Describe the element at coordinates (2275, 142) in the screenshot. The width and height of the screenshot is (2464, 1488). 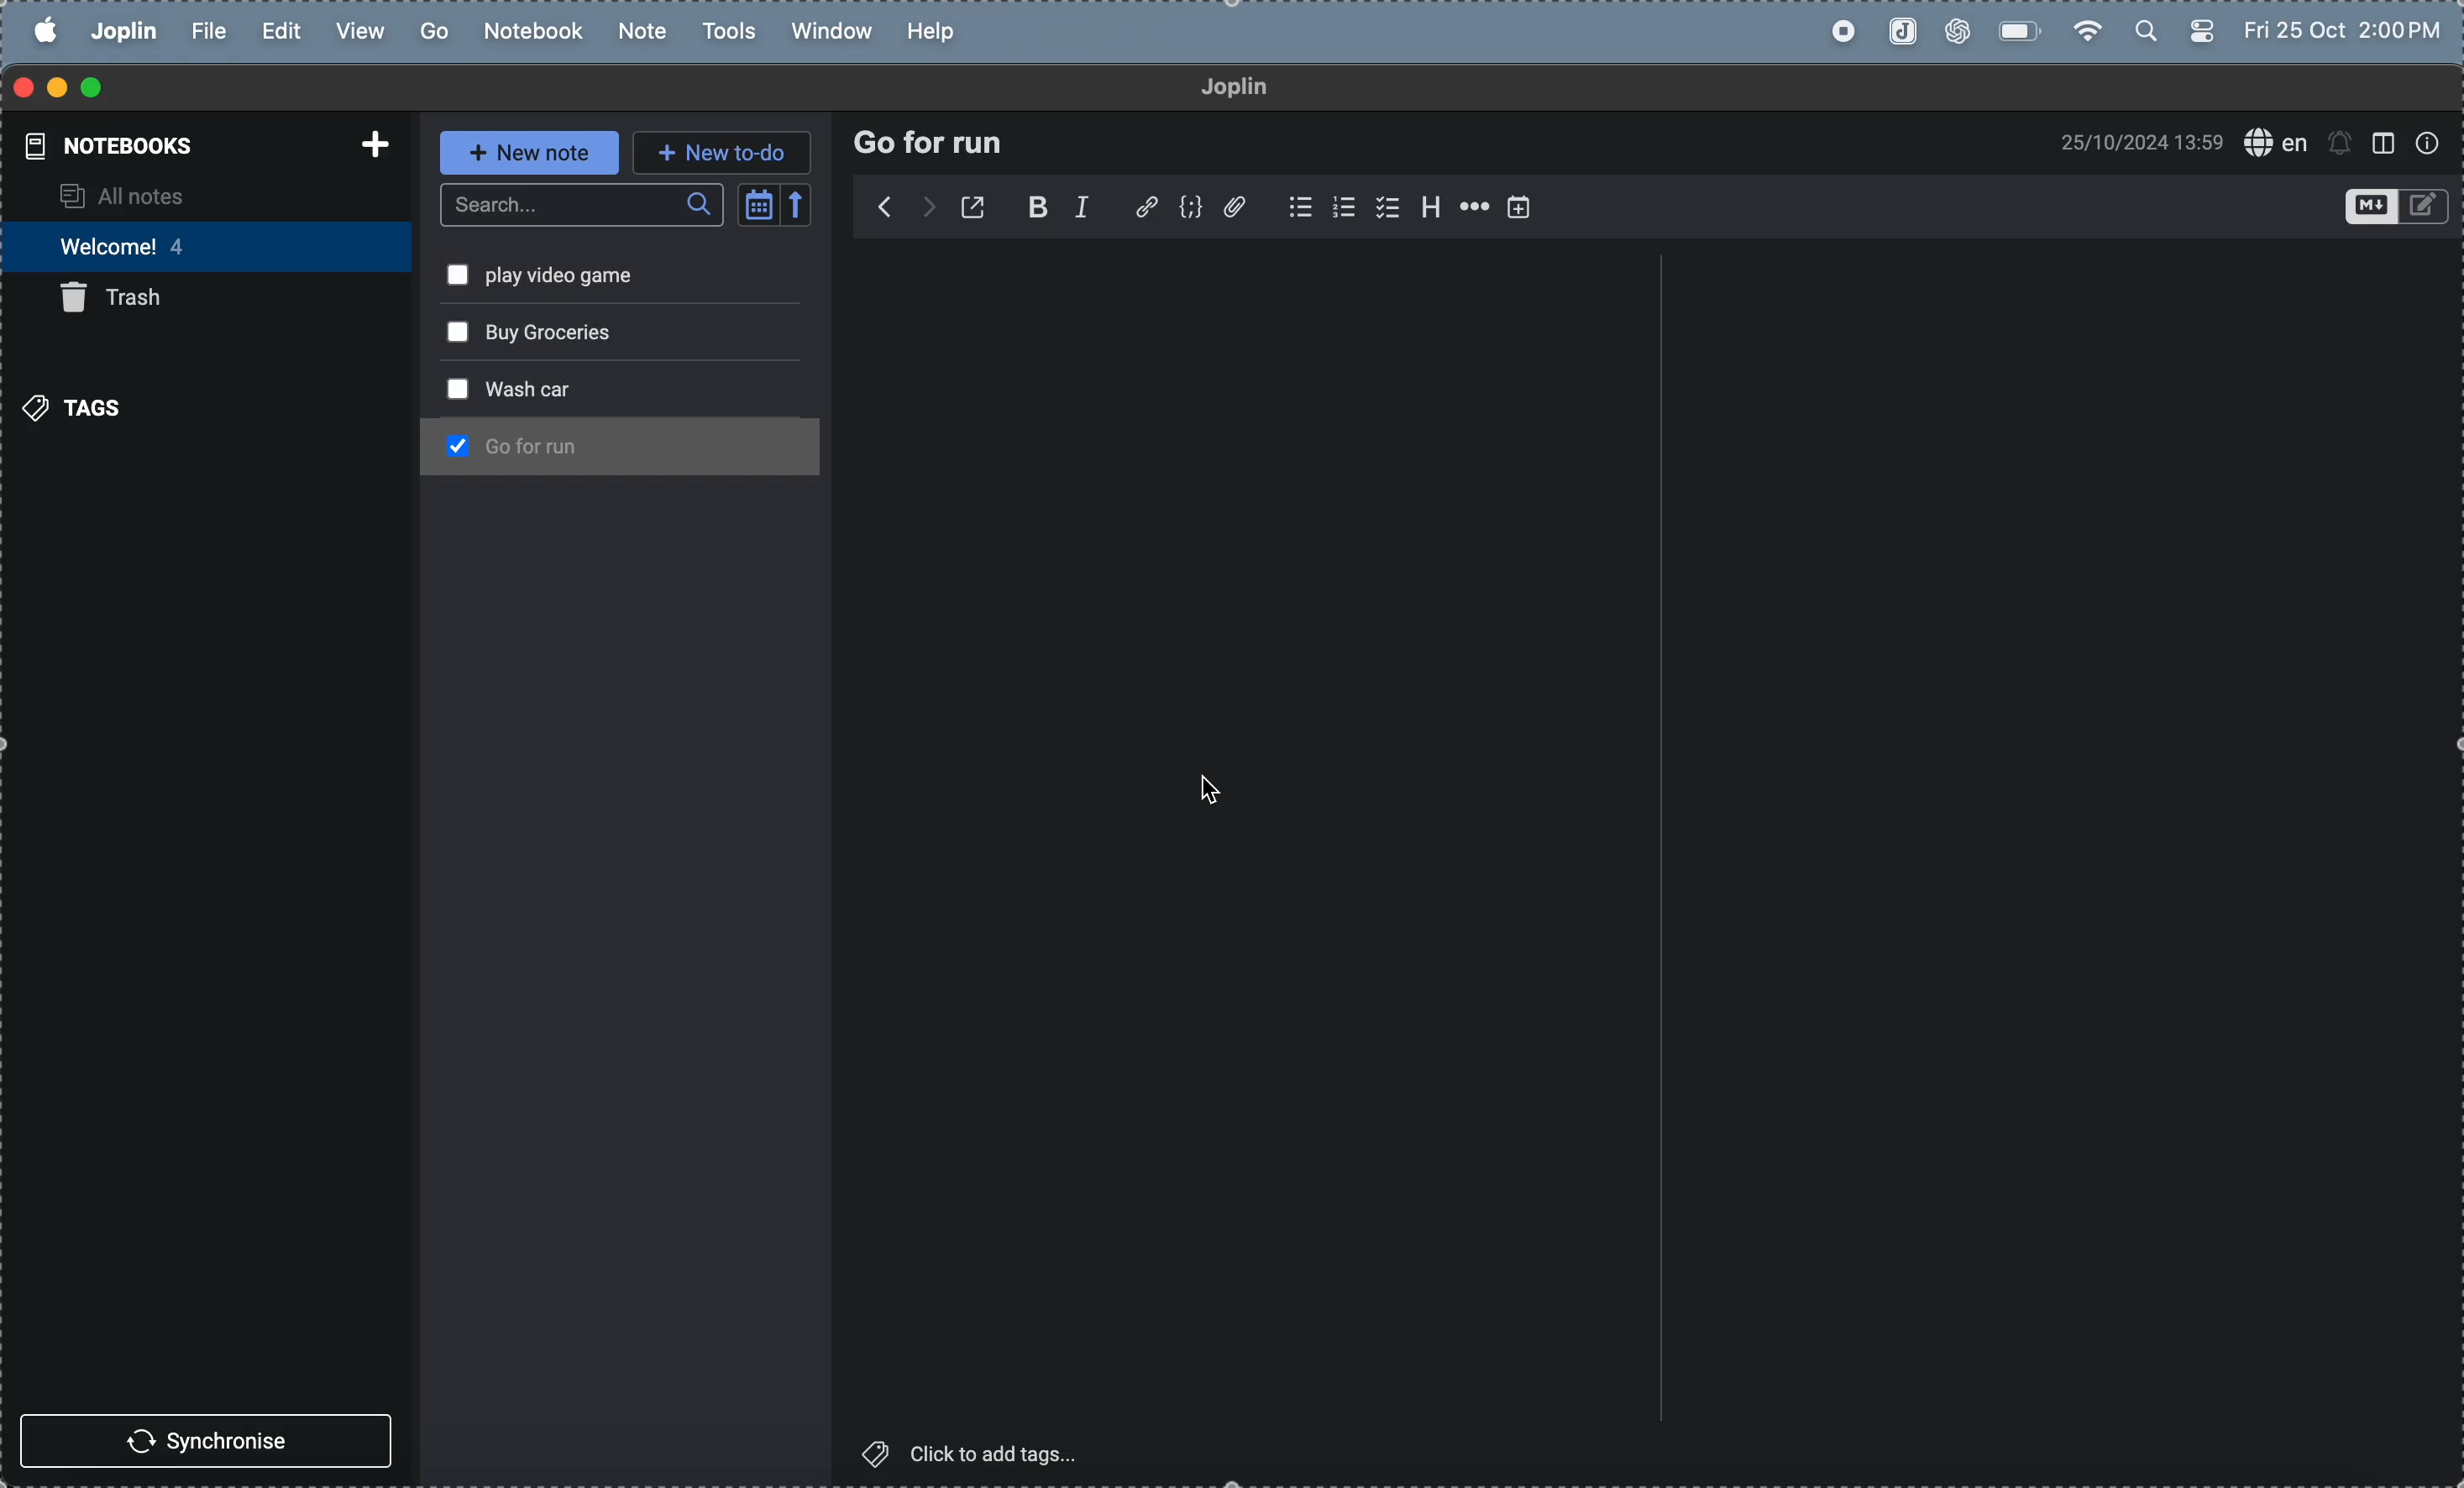
I see `spell check` at that location.